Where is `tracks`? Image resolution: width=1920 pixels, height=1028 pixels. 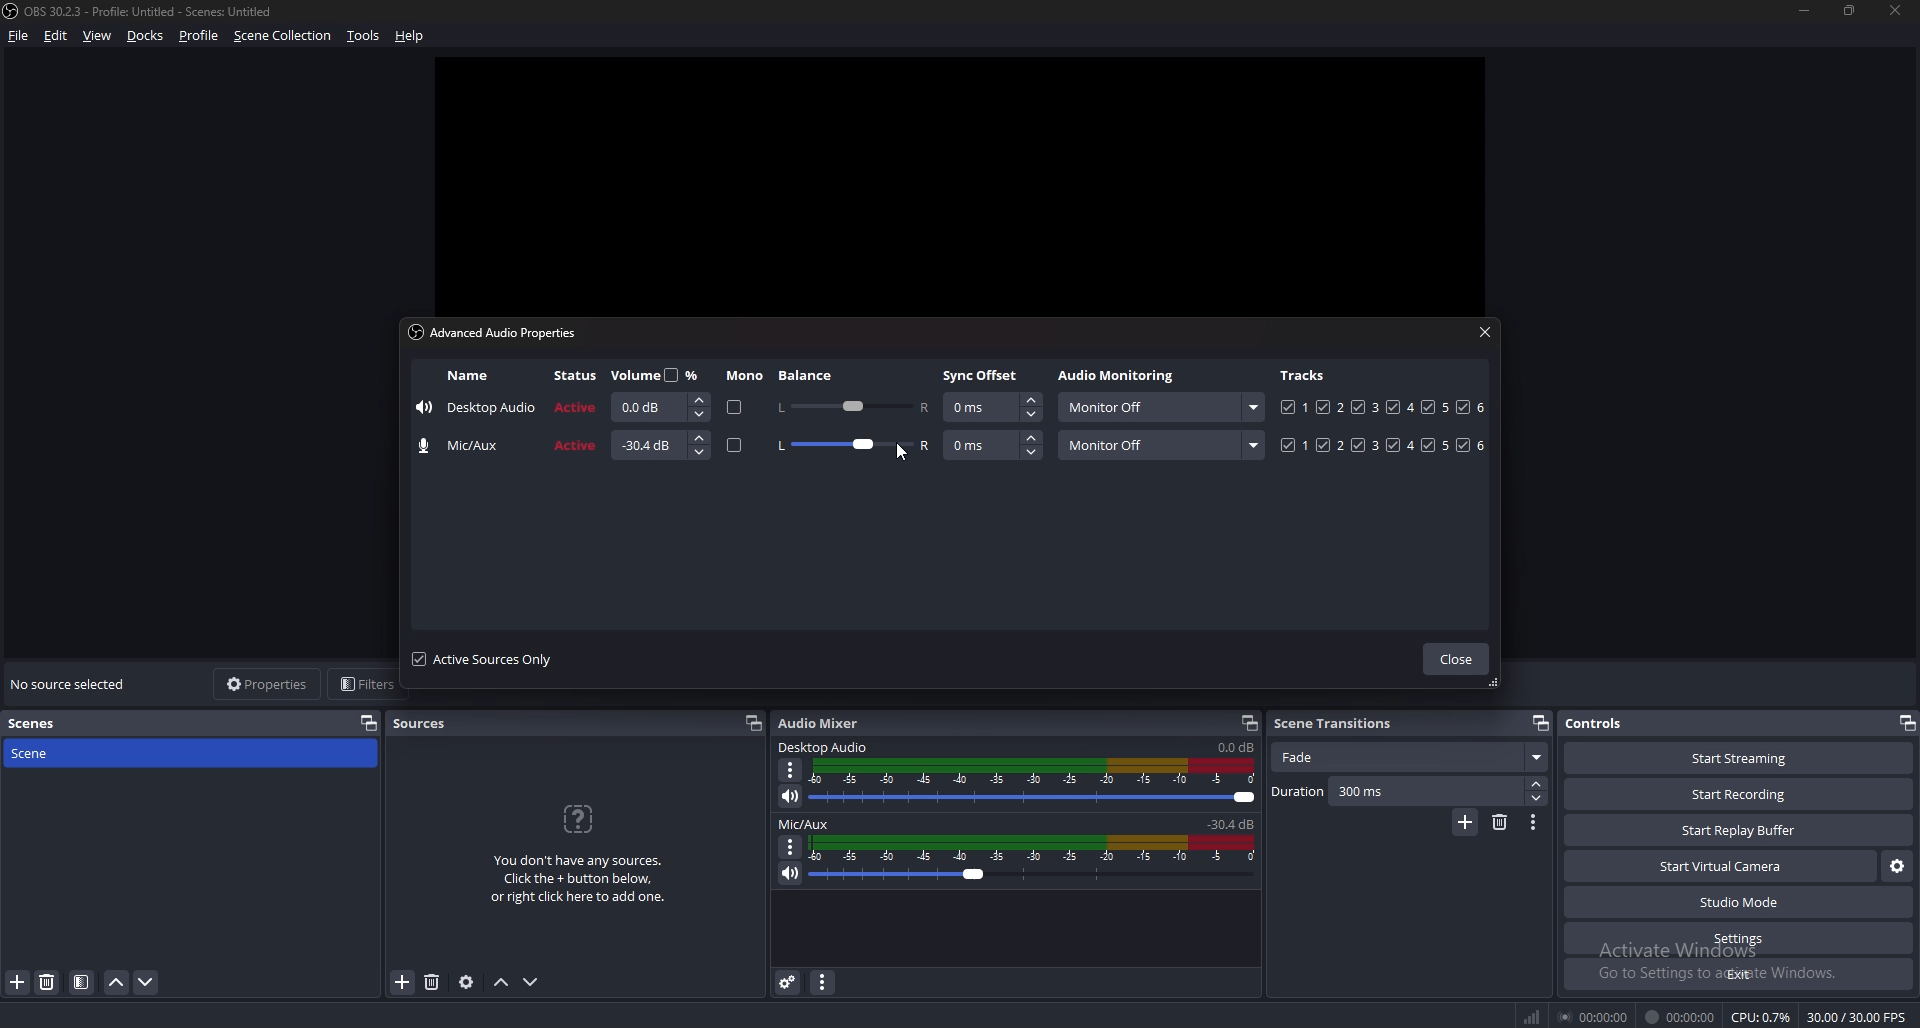
tracks is located at coordinates (1383, 407).